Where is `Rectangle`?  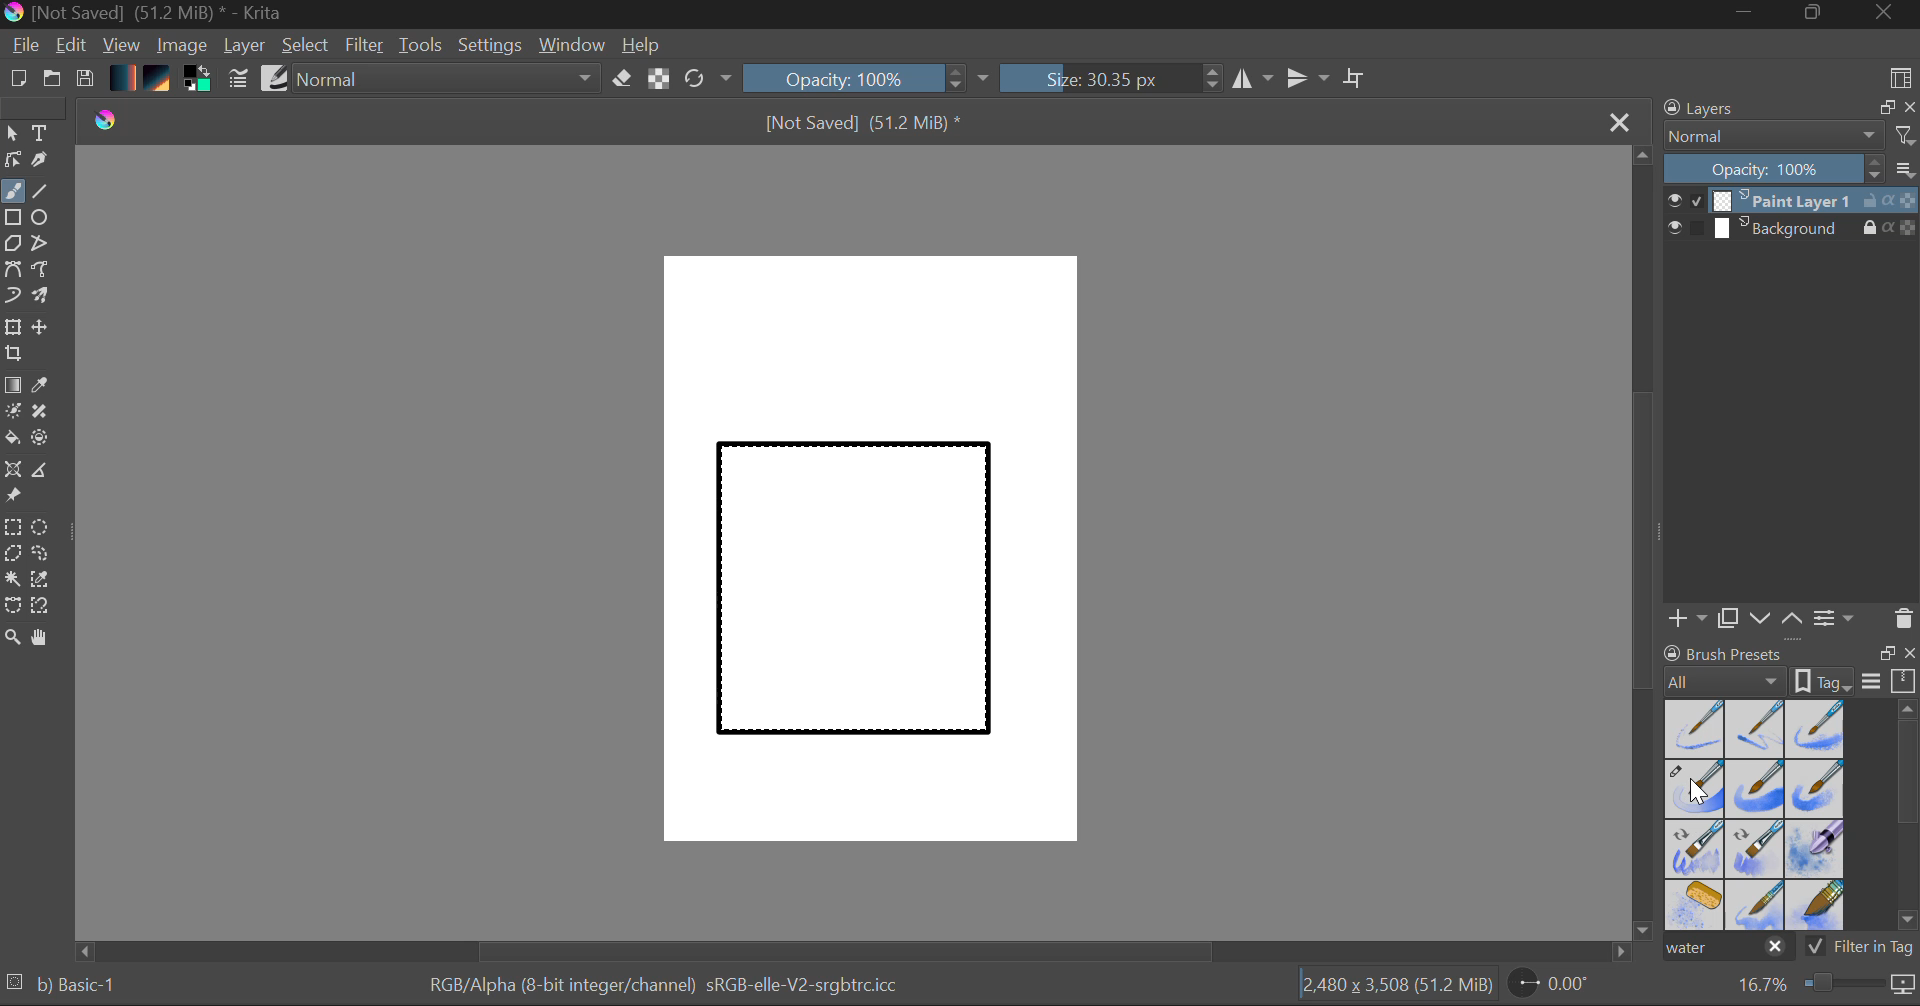 Rectangle is located at coordinates (14, 219).